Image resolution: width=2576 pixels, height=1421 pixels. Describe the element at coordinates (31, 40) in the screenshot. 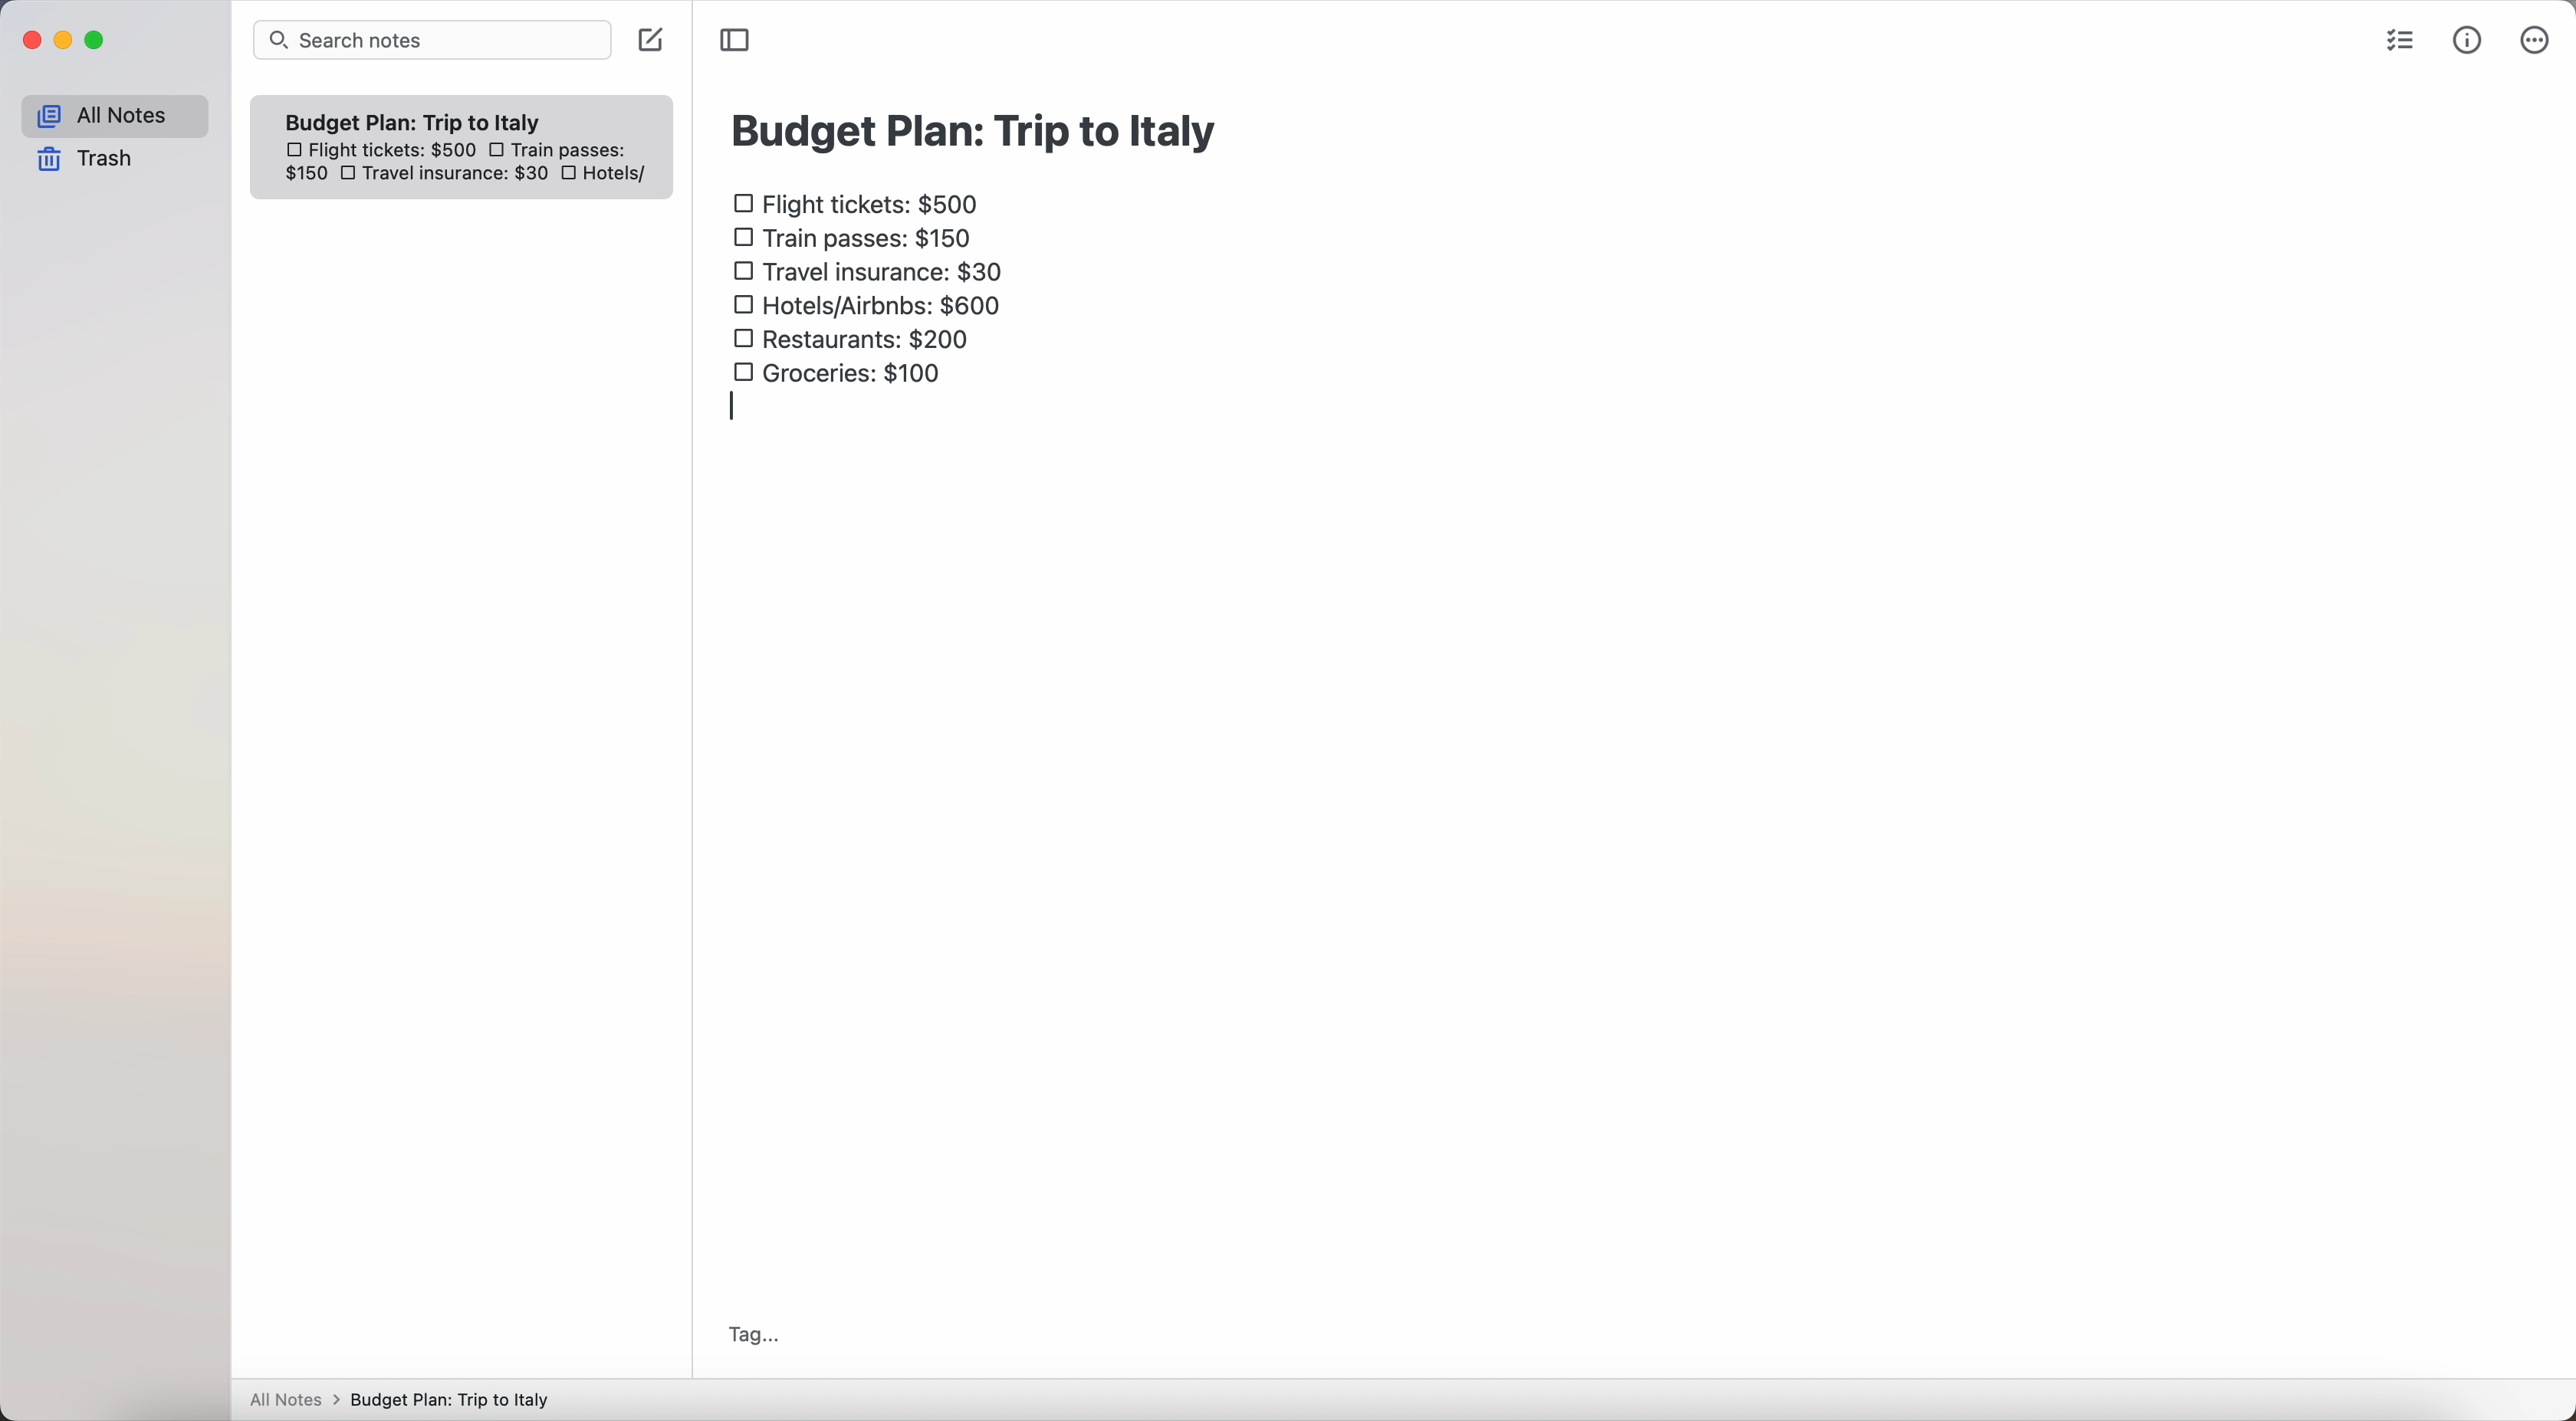

I see `close Simplenote` at that location.